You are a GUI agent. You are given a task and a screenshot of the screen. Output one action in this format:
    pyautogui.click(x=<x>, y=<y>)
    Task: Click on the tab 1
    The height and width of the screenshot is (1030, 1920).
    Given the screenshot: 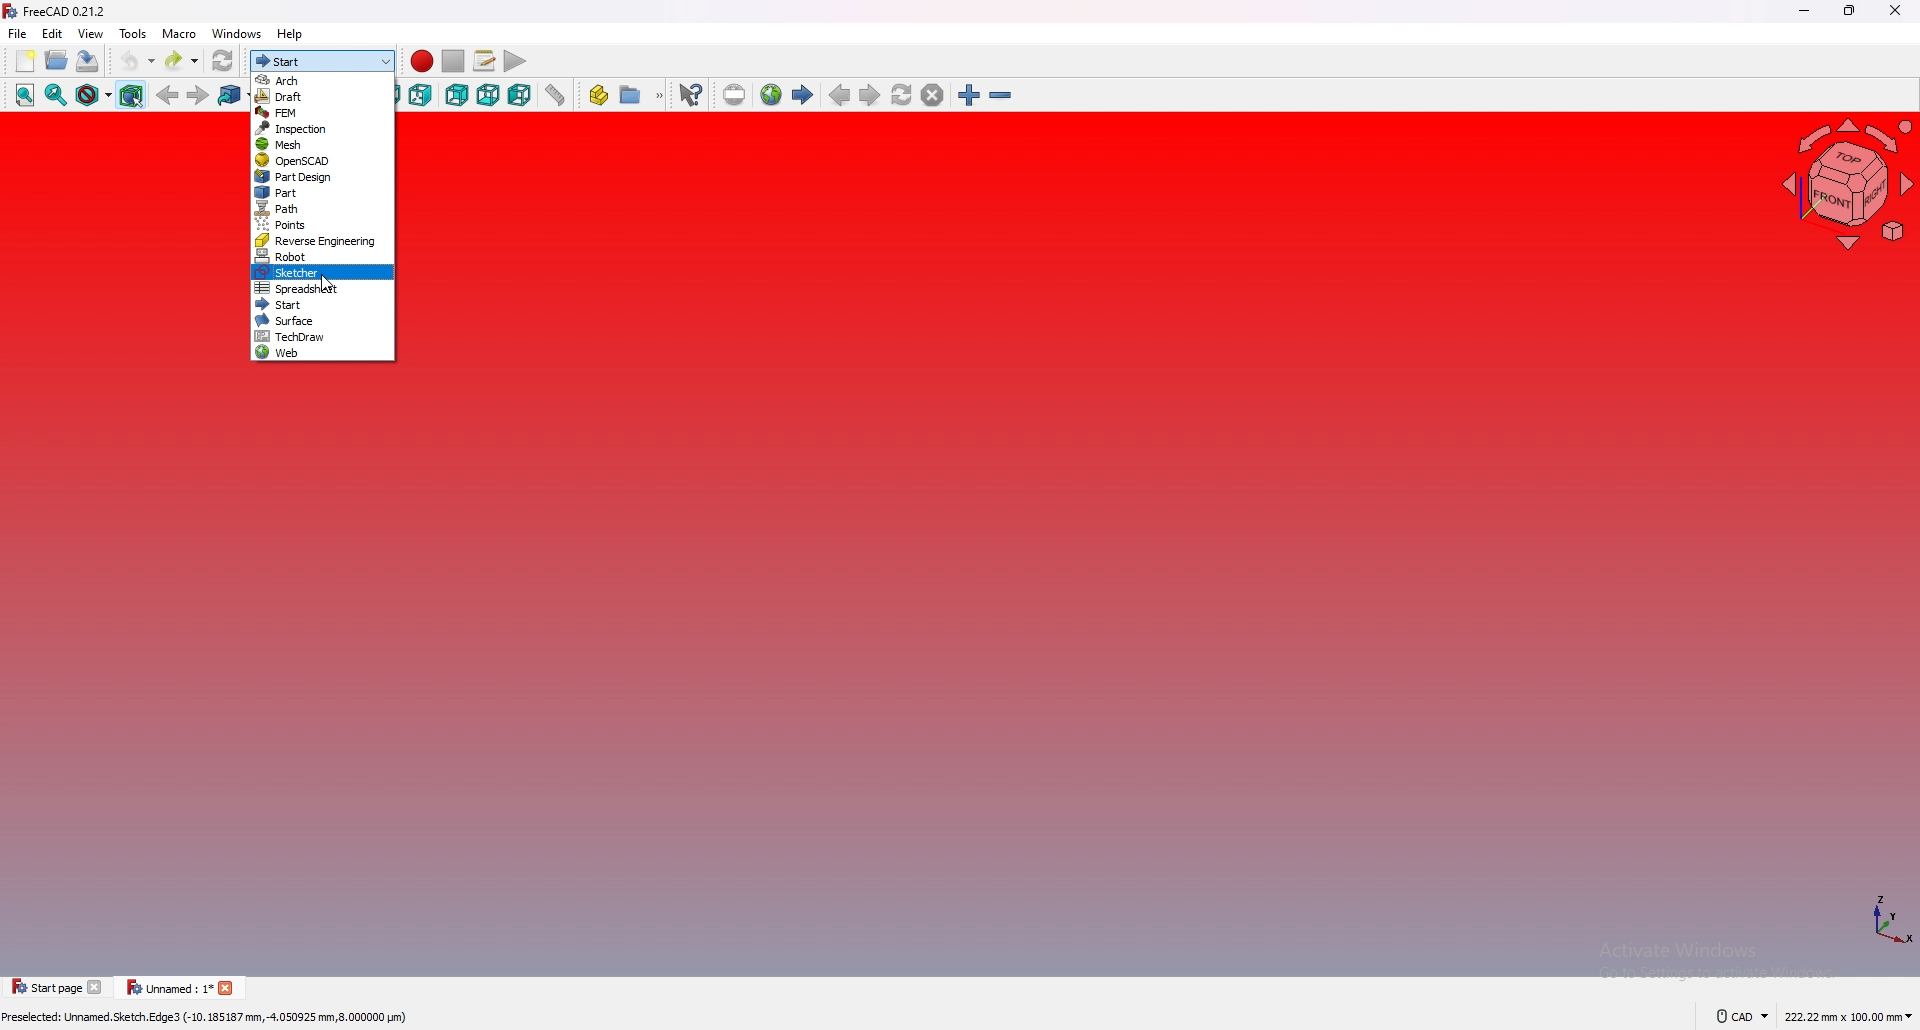 What is the action you would take?
    pyautogui.click(x=57, y=986)
    